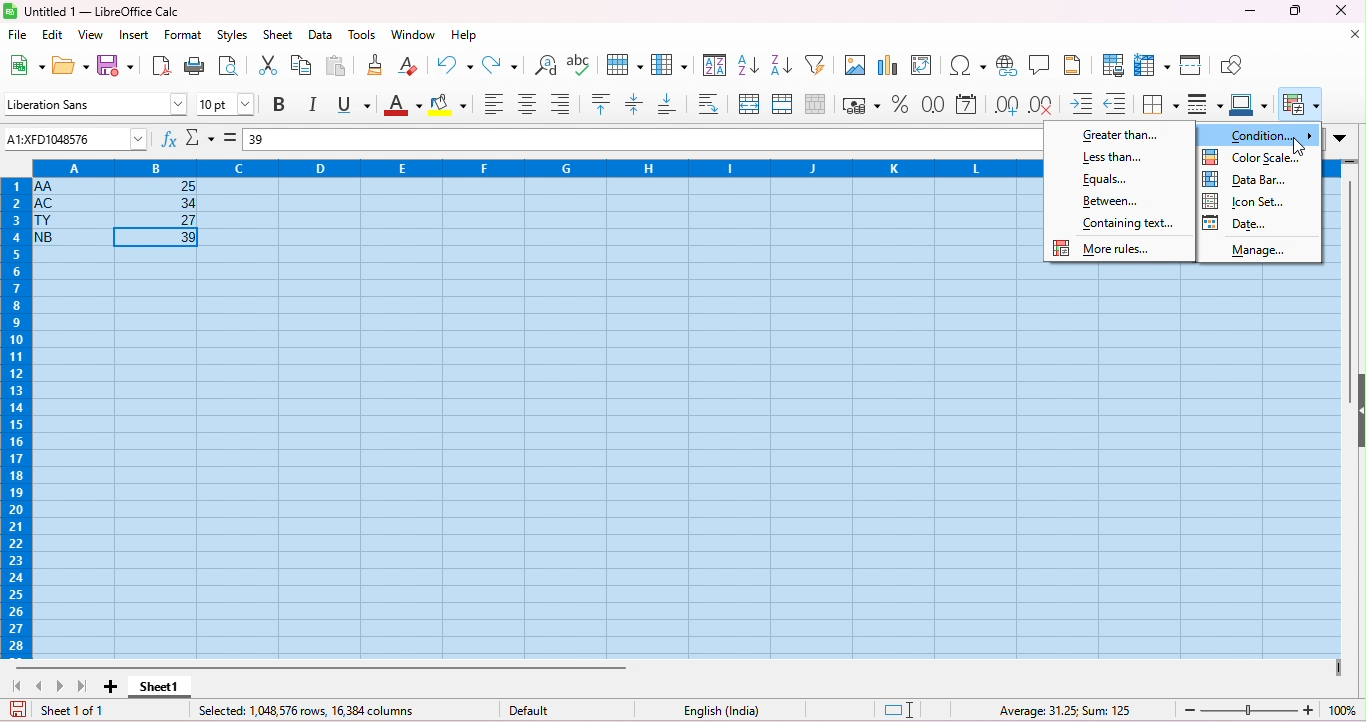  Describe the element at coordinates (623, 64) in the screenshot. I see `row` at that location.